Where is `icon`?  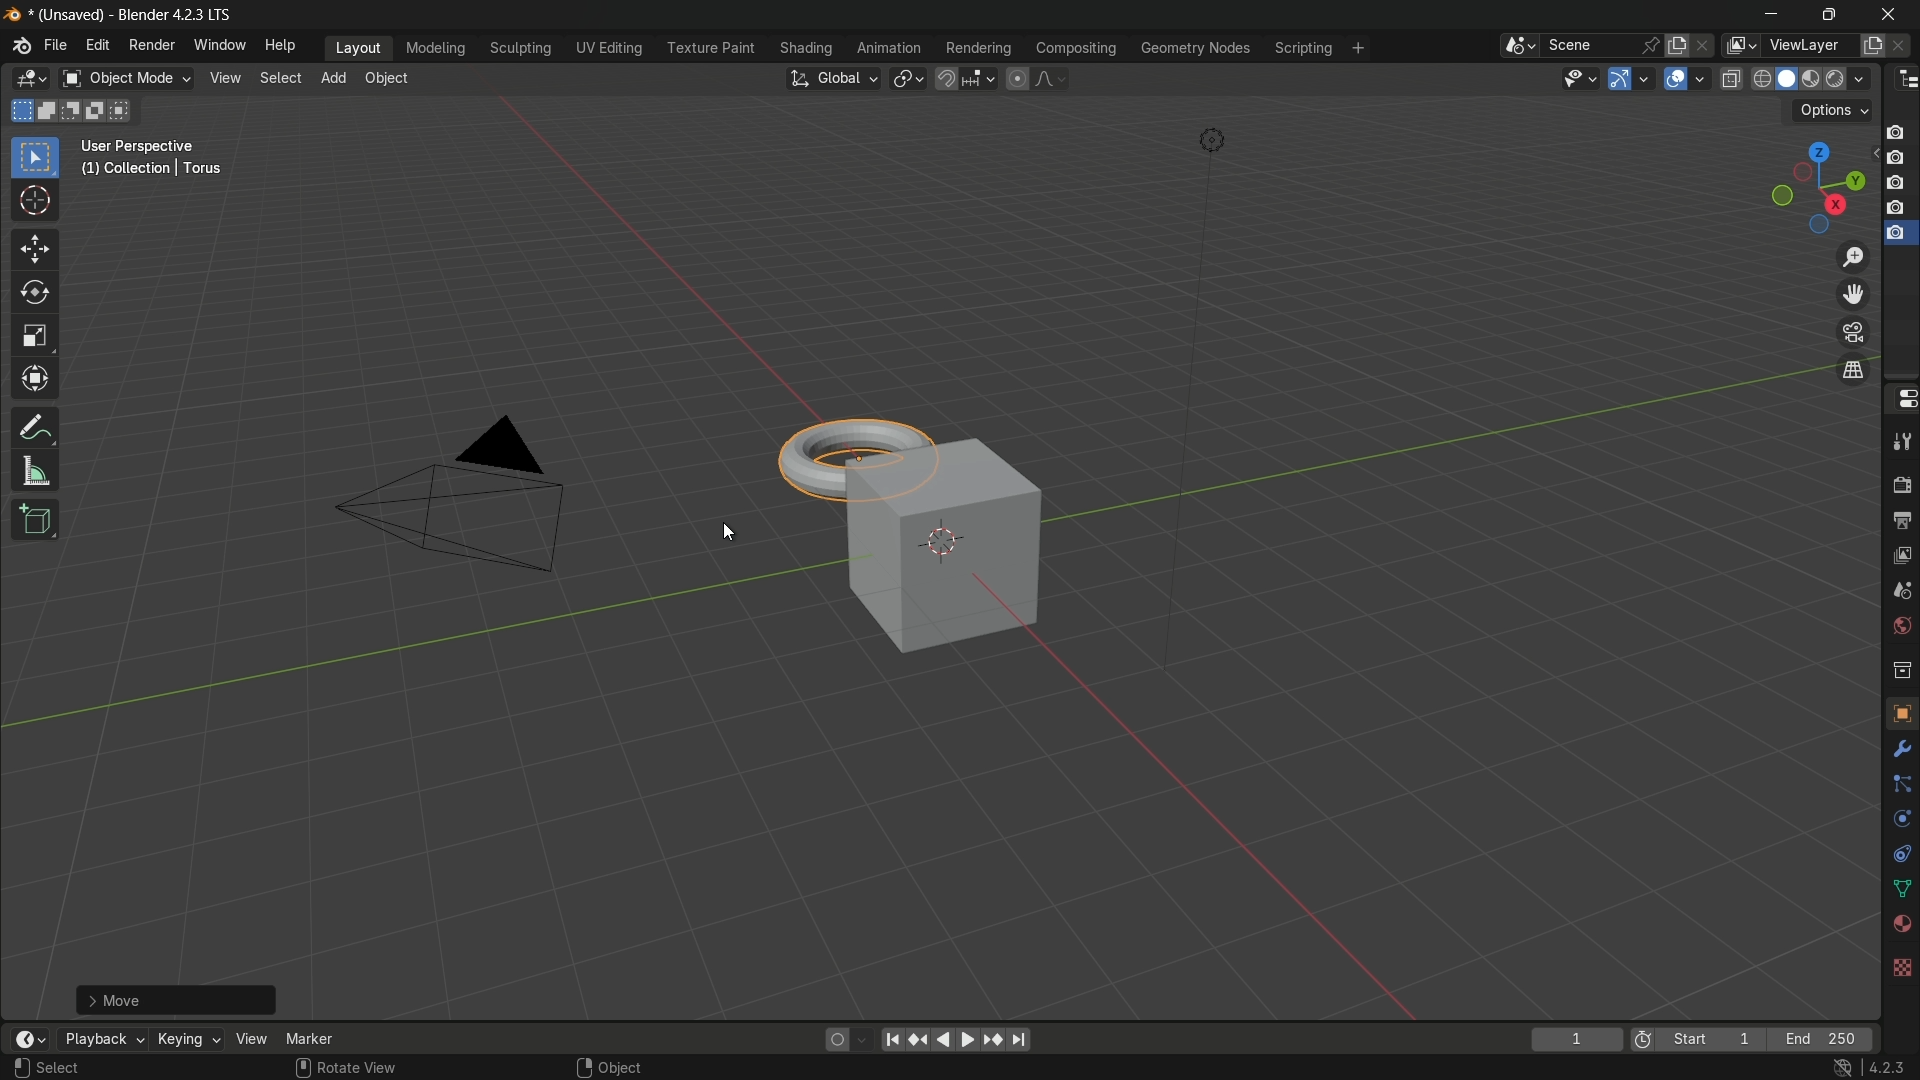 icon is located at coordinates (1643, 1042).